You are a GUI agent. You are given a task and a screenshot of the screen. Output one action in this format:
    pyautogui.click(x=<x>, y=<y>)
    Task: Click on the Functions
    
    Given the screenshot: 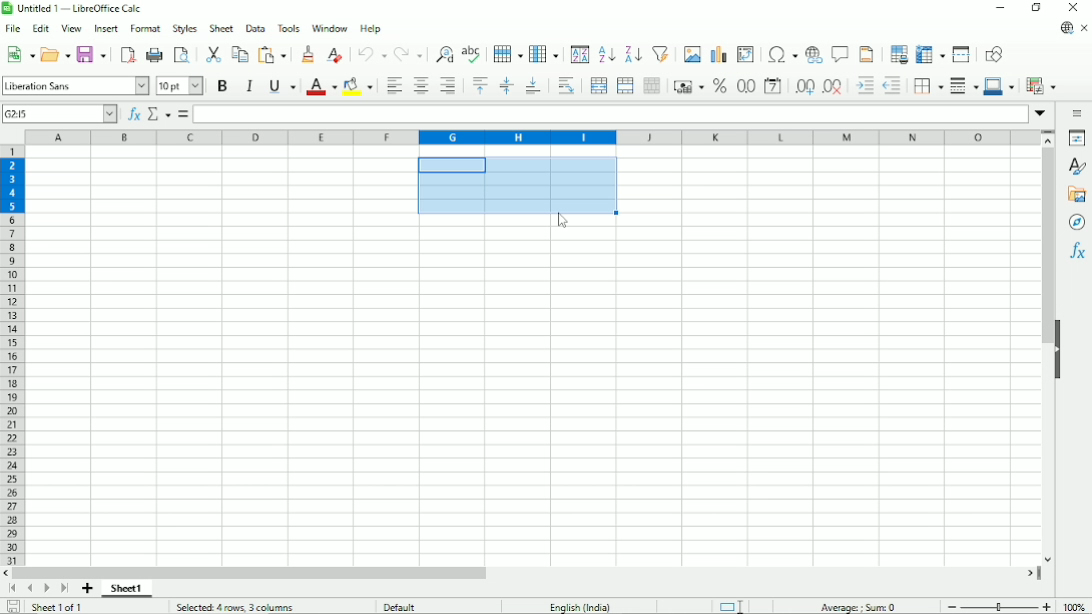 What is the action you would take?
    pyautogui.click(x=1076, y=254)
    